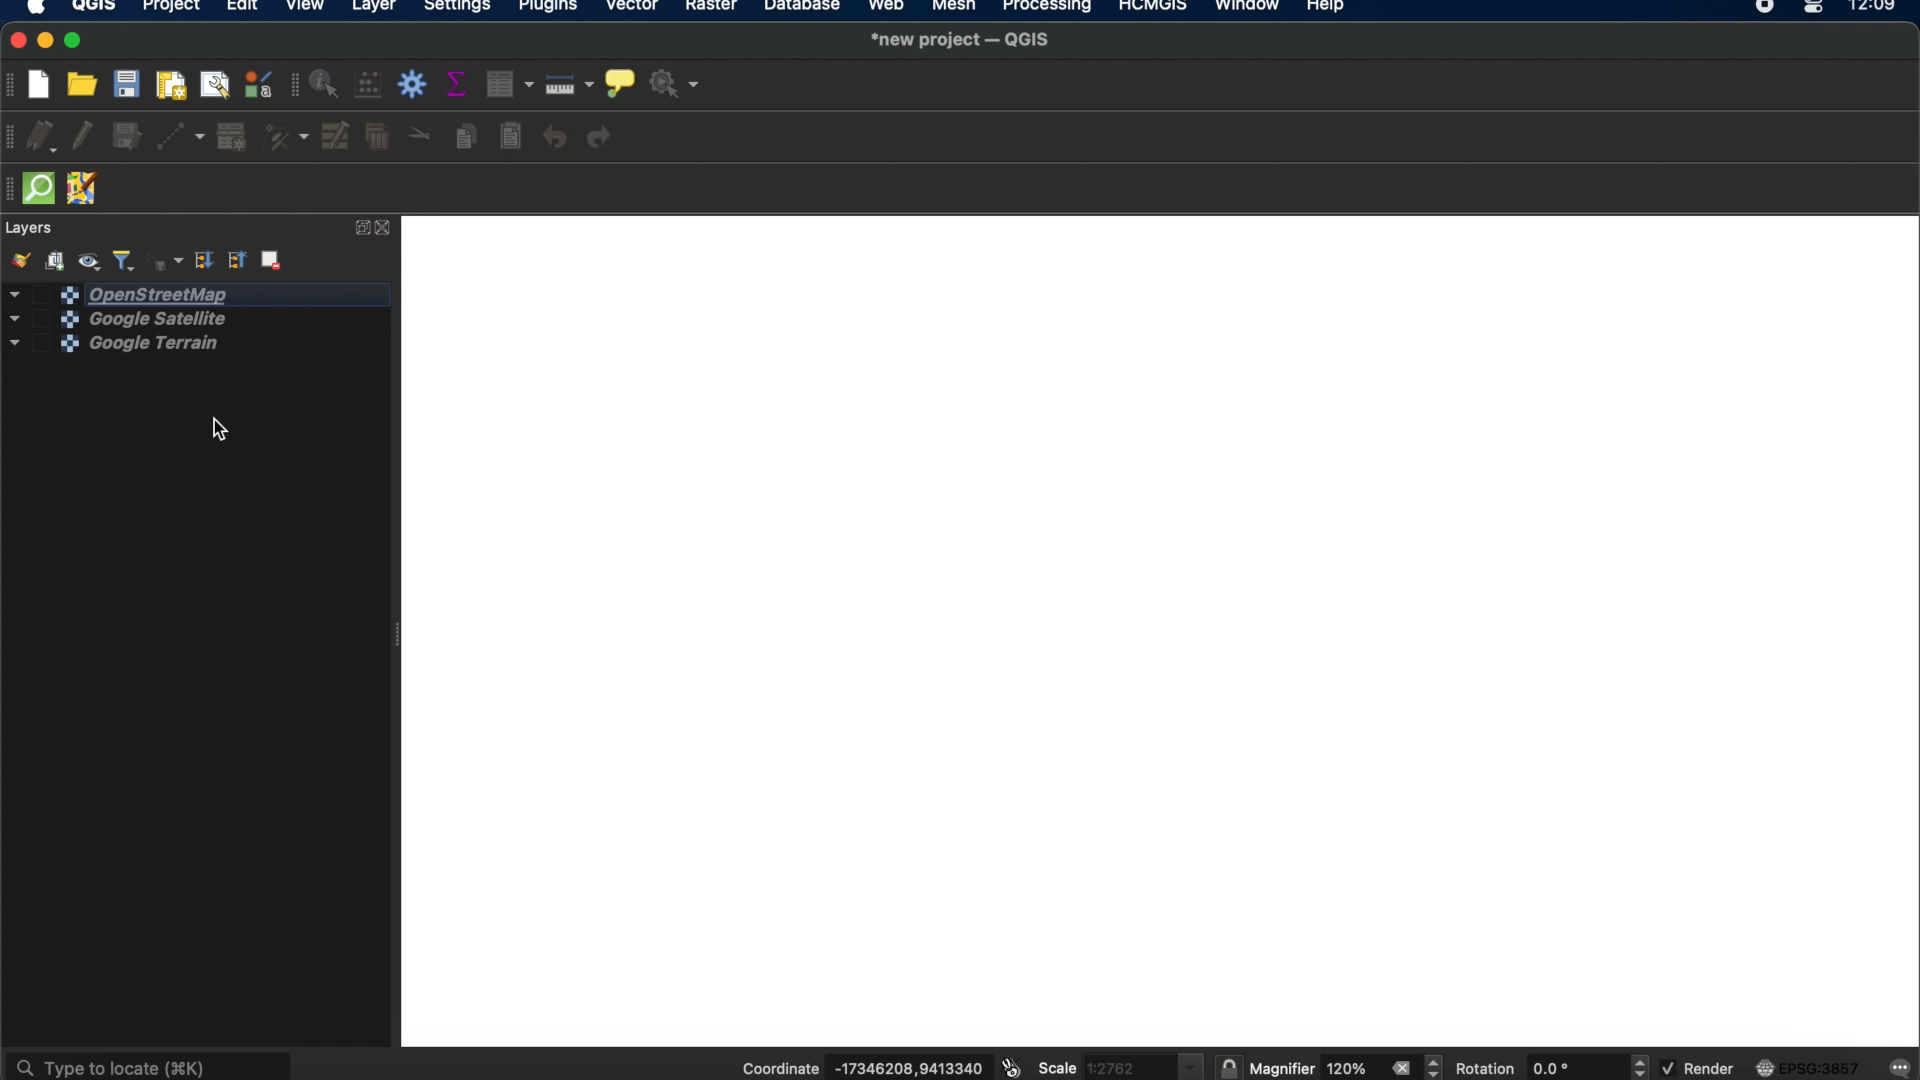 The width and height of the screenshot is (1920, 1080). Describe the element at coordinates (415, 85) in the screenshot. I see `toolbox` at that location.